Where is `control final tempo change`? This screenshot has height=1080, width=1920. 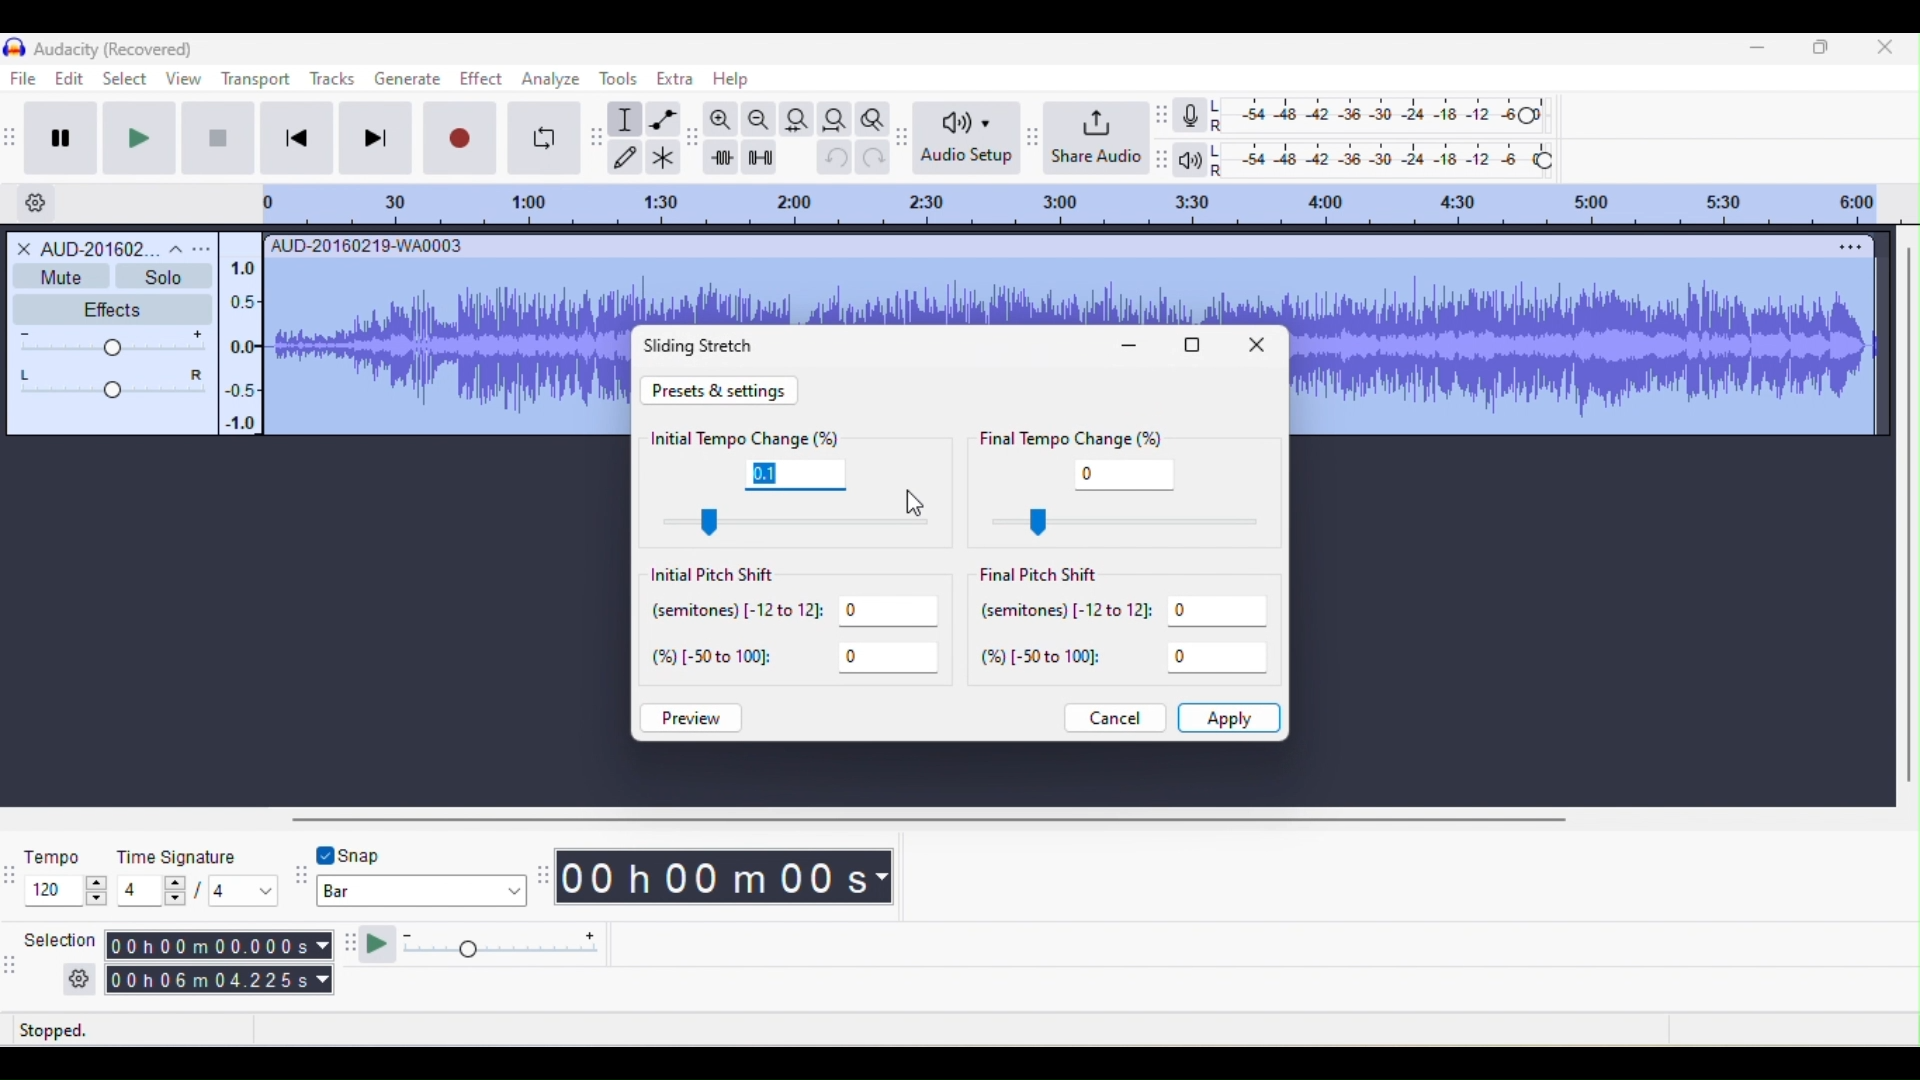
control final tempo change is located at coordinates (1133, 523).